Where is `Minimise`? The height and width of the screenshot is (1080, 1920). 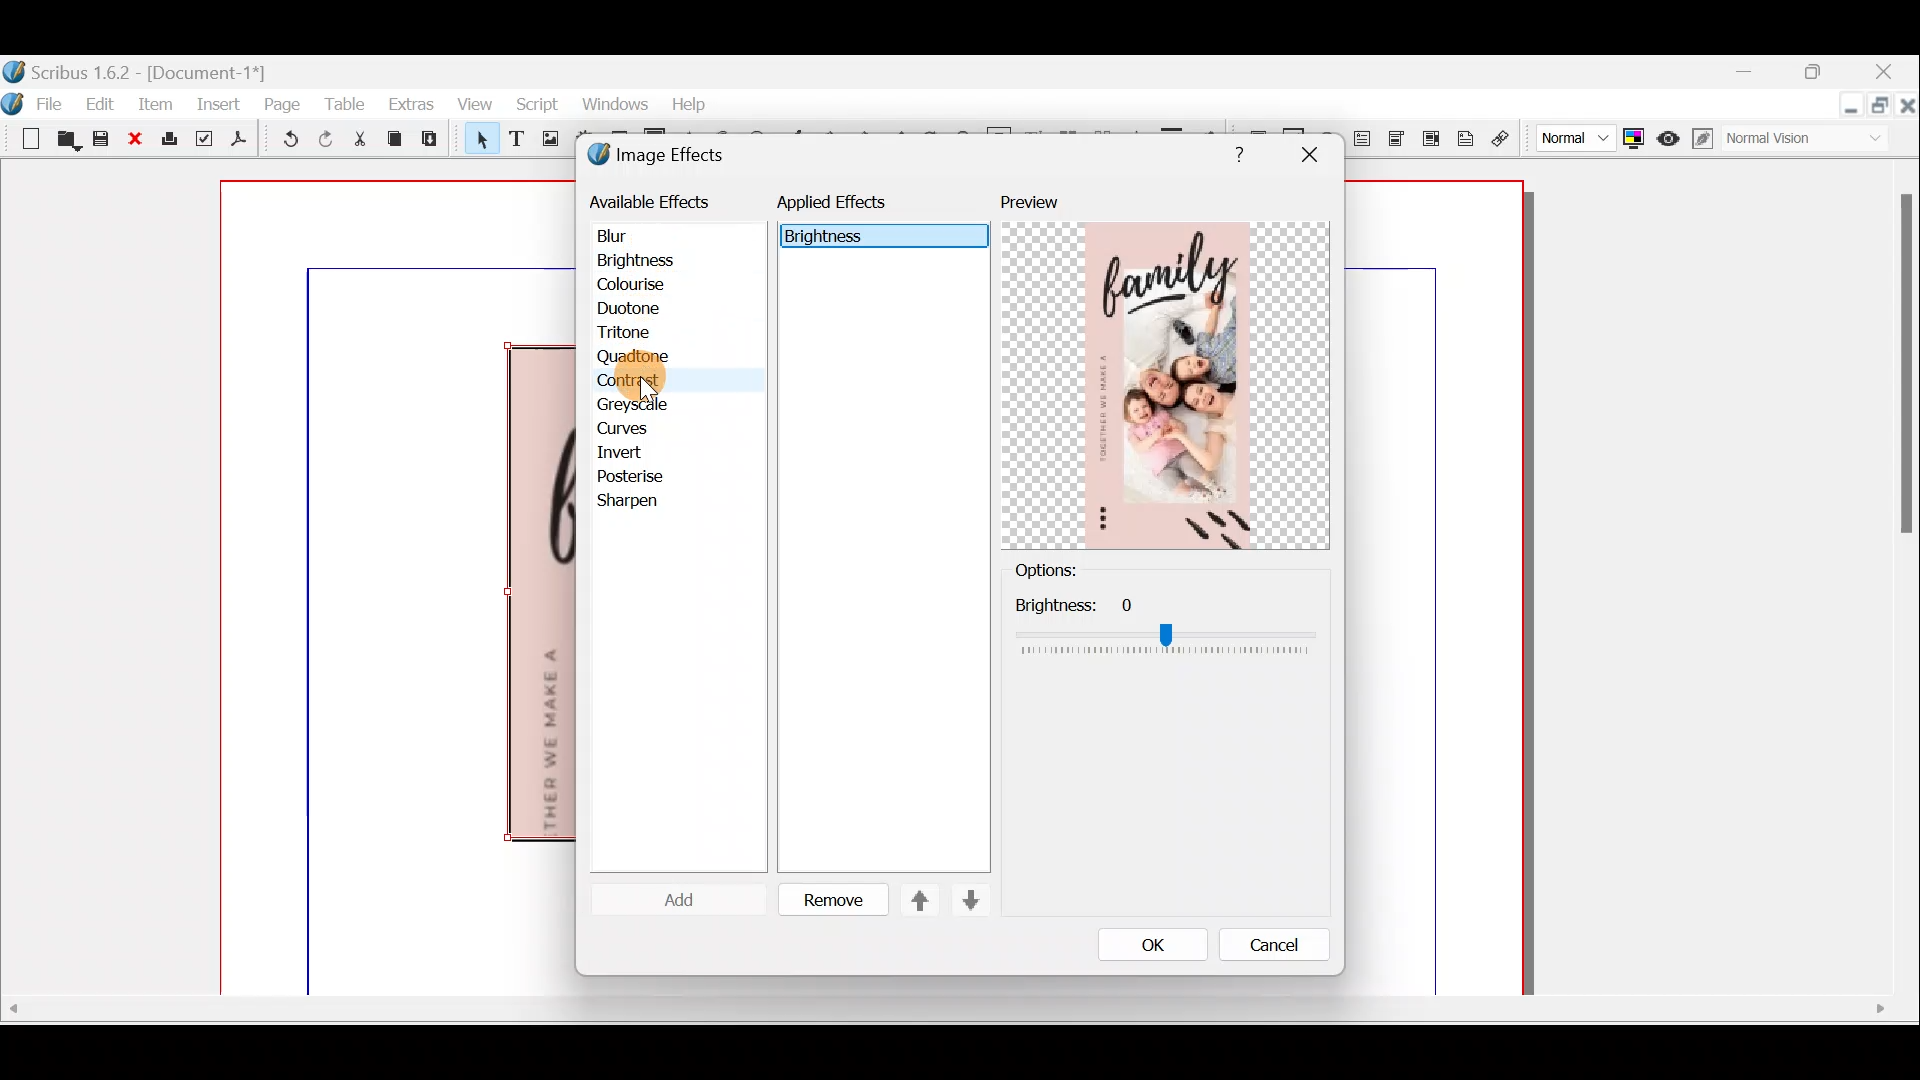
Minimise is located at coordinates (1754, 73).